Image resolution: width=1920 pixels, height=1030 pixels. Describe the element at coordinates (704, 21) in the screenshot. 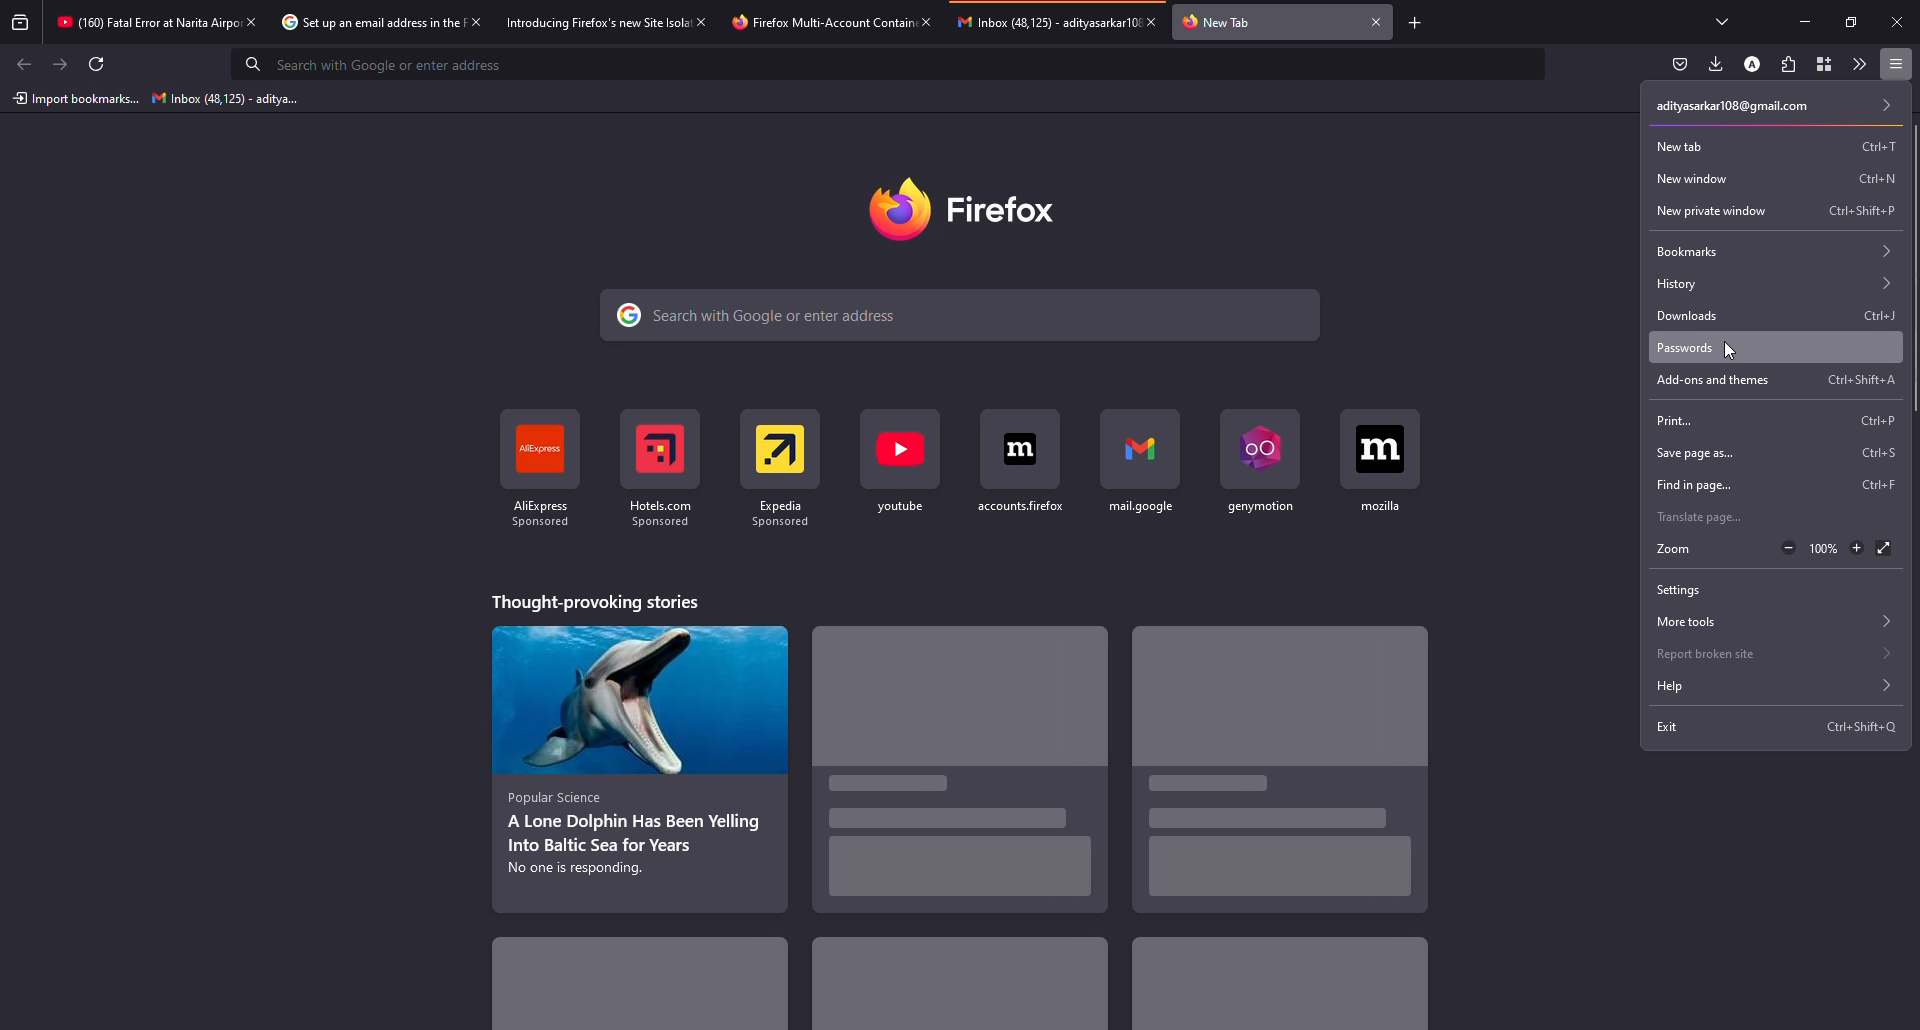

I see `close` at that location.